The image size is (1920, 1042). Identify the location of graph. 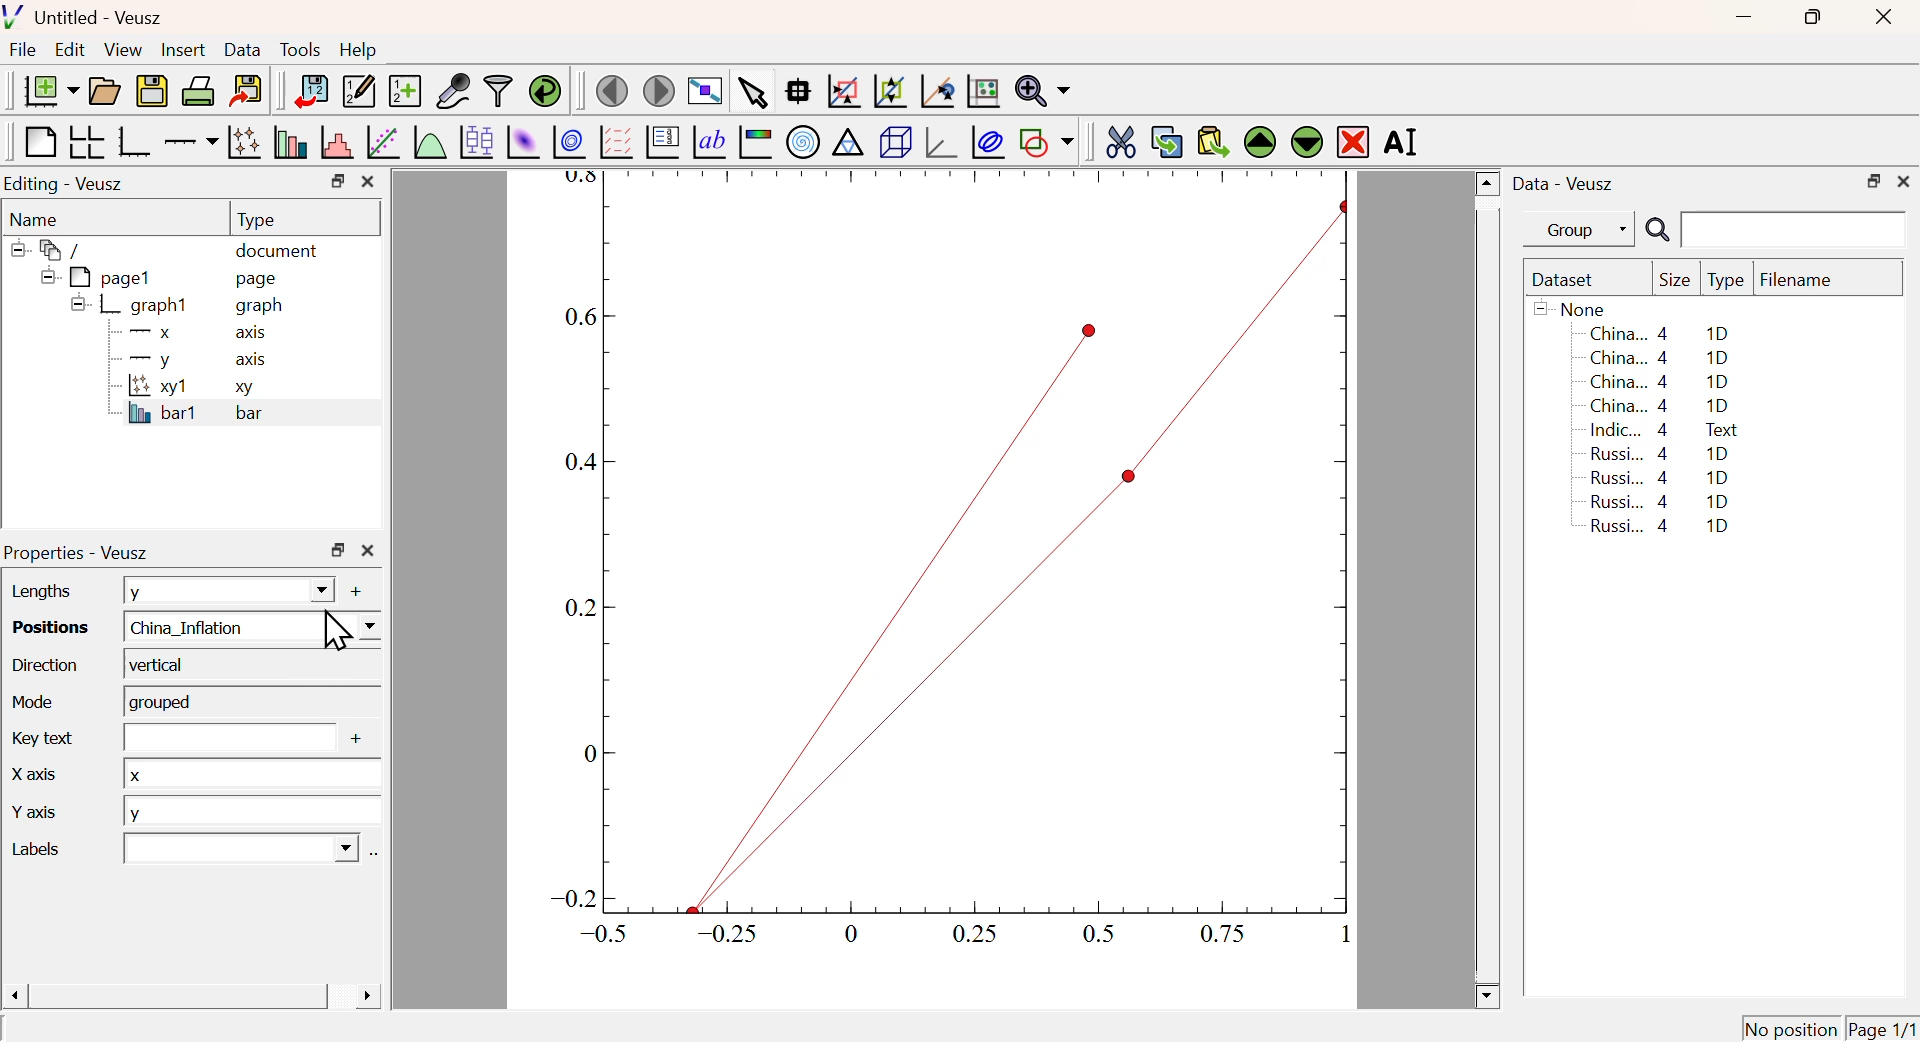
(262, 307).